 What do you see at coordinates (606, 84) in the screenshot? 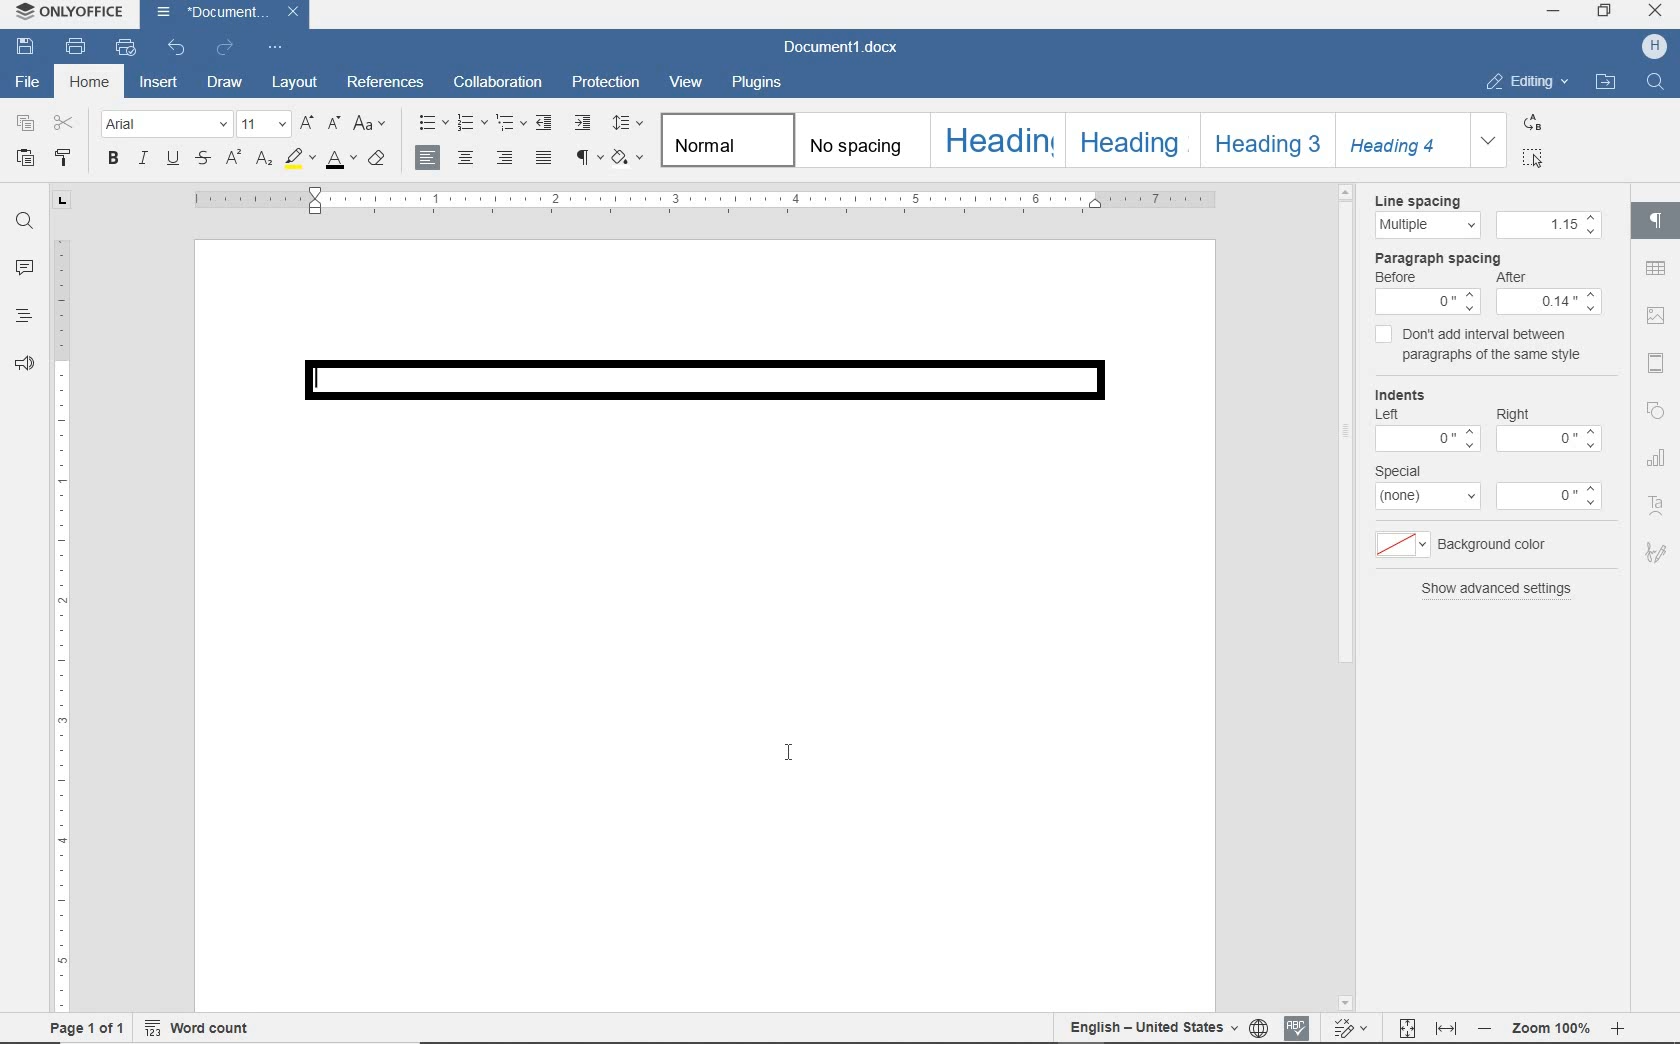
I see `protection` at bounding box center [606, 84].